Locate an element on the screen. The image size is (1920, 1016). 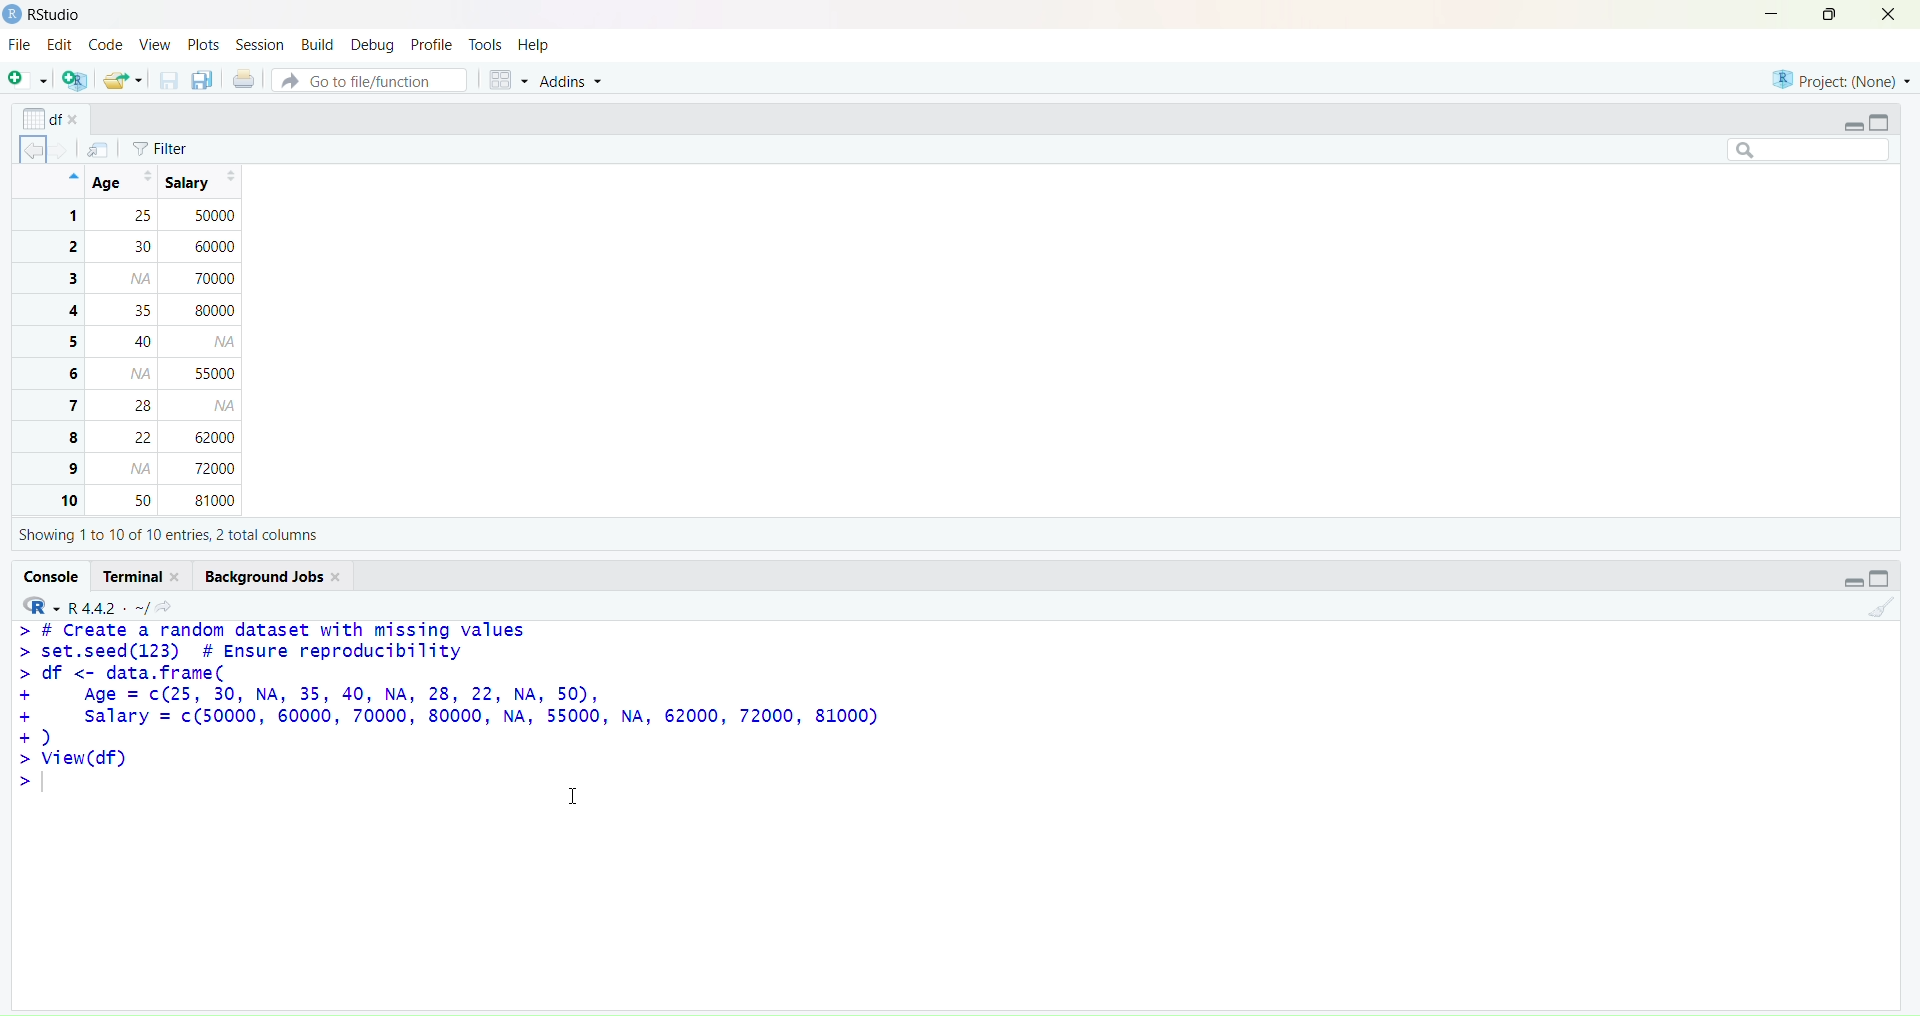
minimize is located at coordinates (1765, 13).